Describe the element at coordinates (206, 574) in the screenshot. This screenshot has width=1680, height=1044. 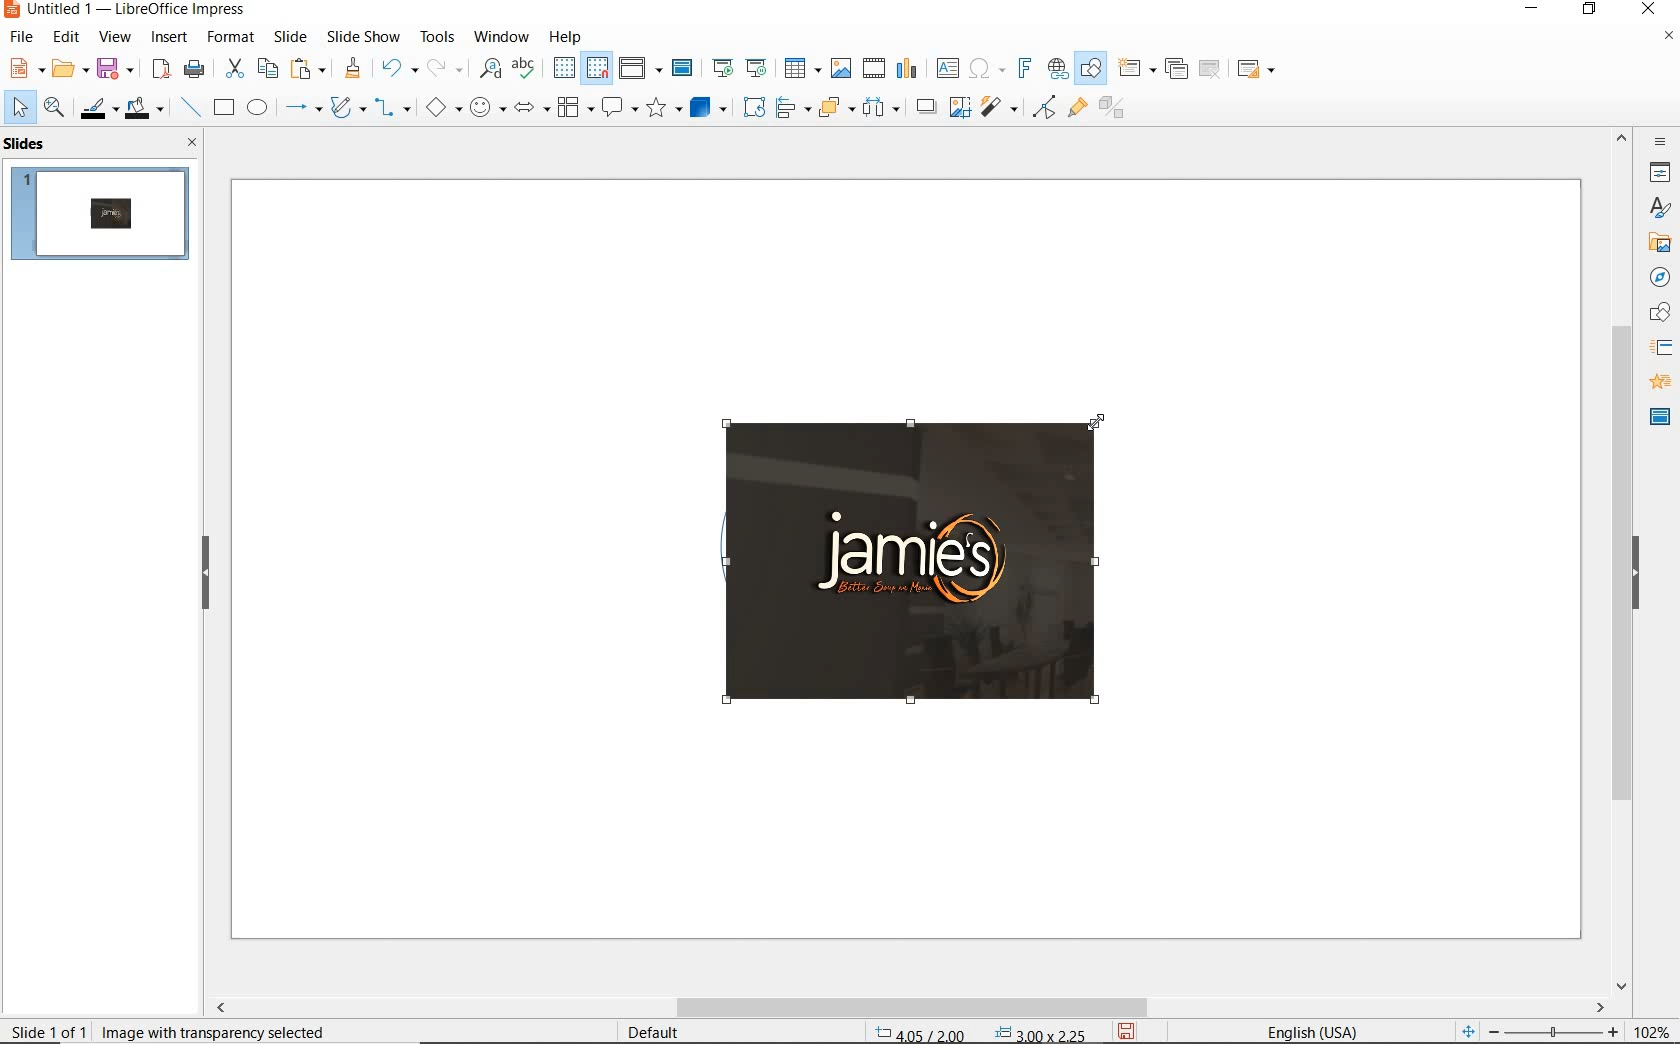
I see `hide` at that location.